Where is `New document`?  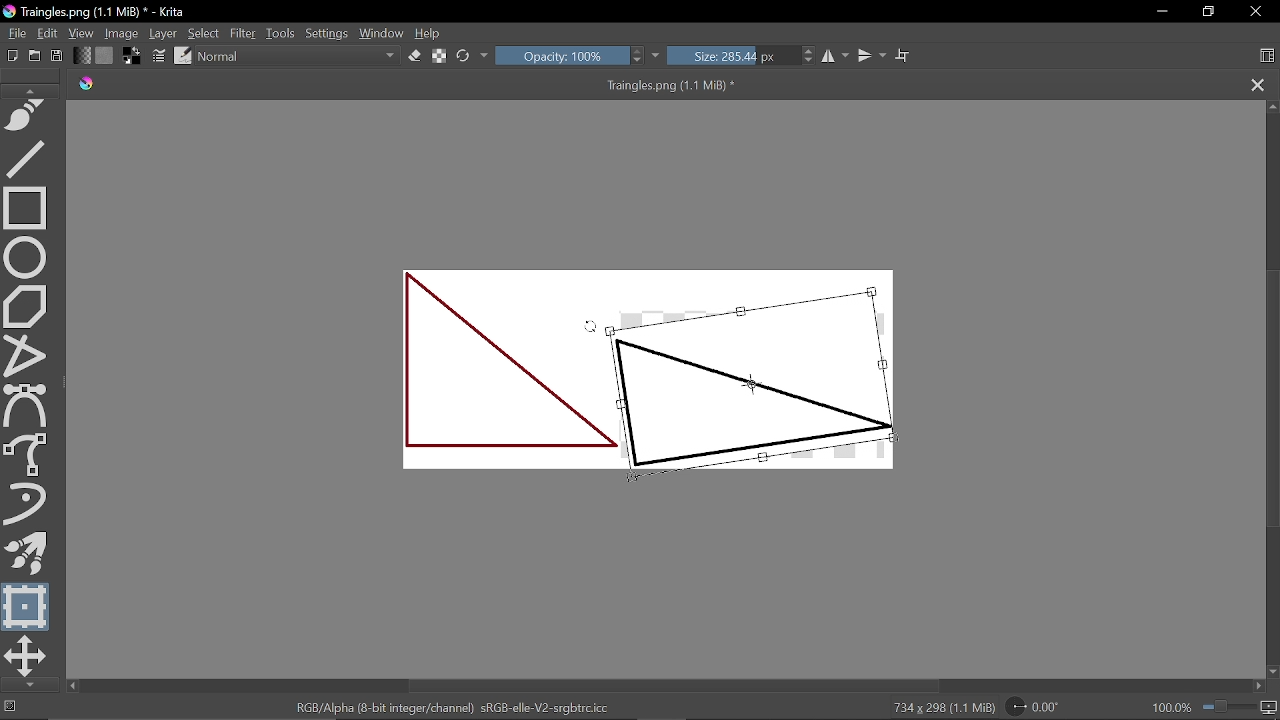 New document is located at coordinates (10, 54).